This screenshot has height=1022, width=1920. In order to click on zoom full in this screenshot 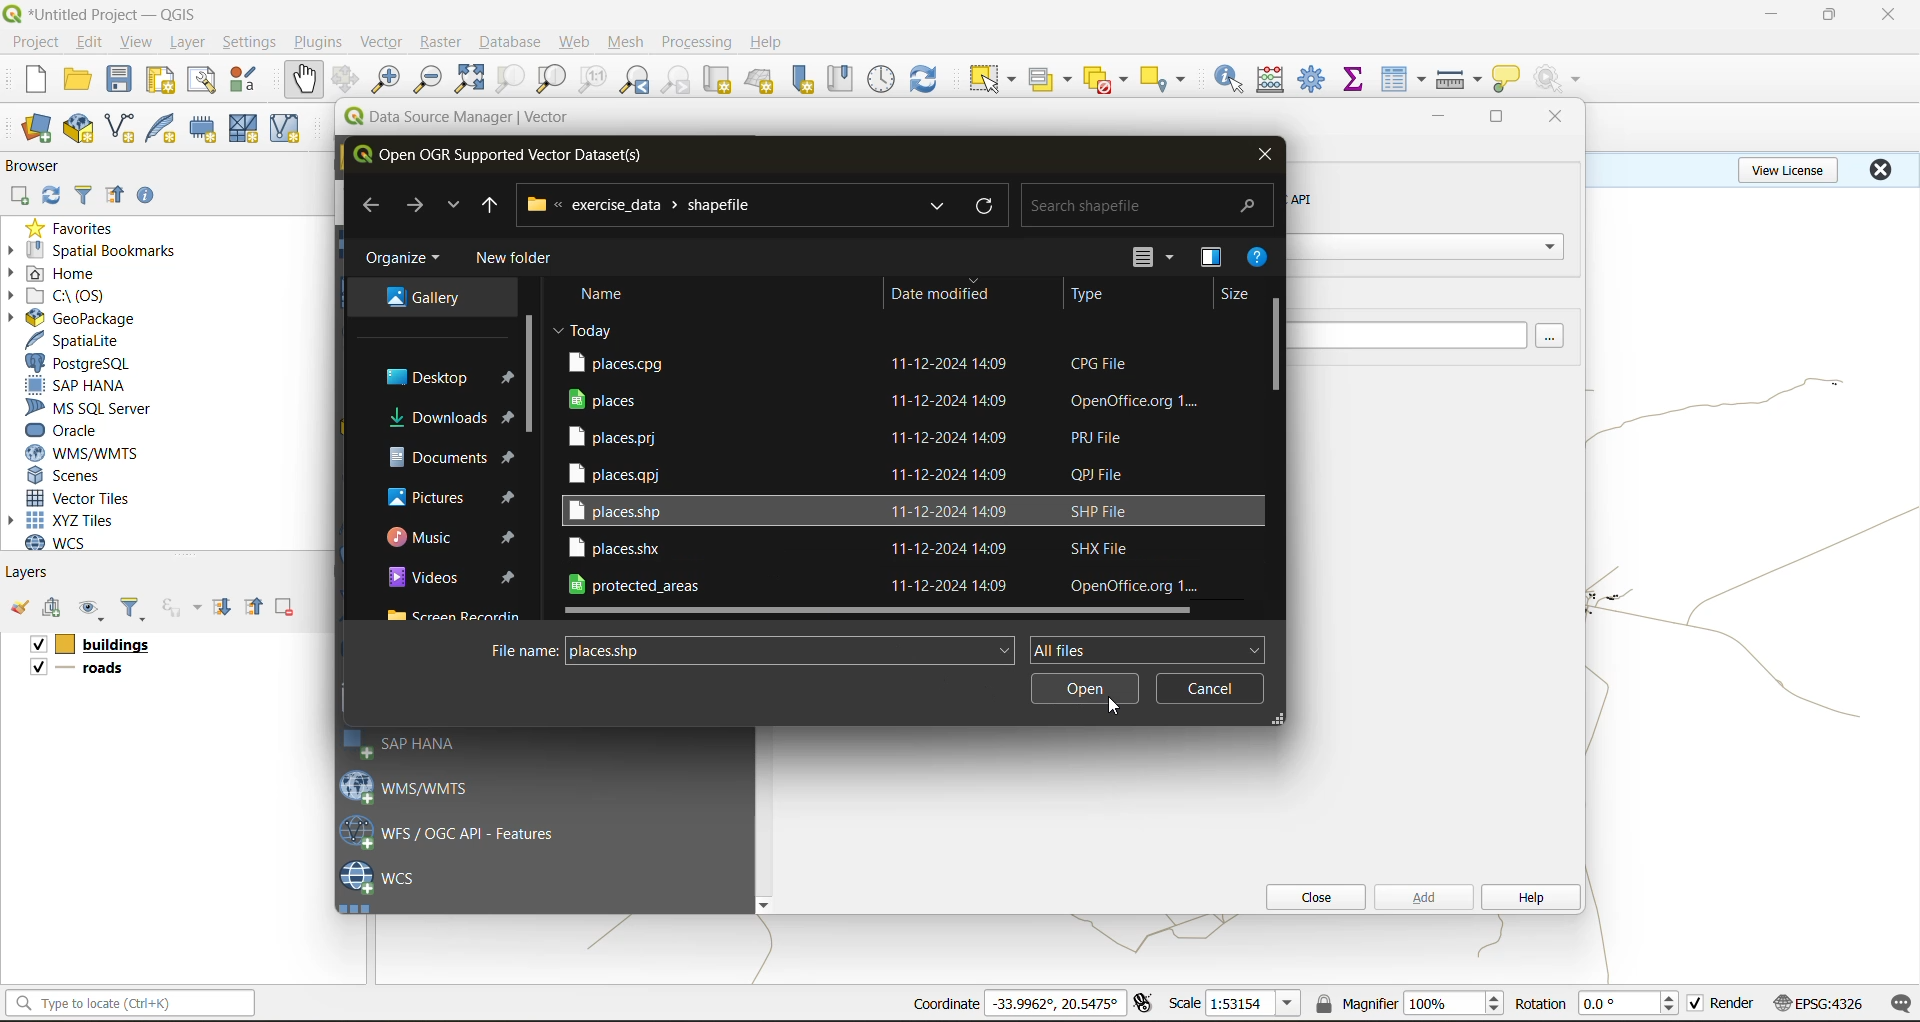, I will do `click(469, 79)`.